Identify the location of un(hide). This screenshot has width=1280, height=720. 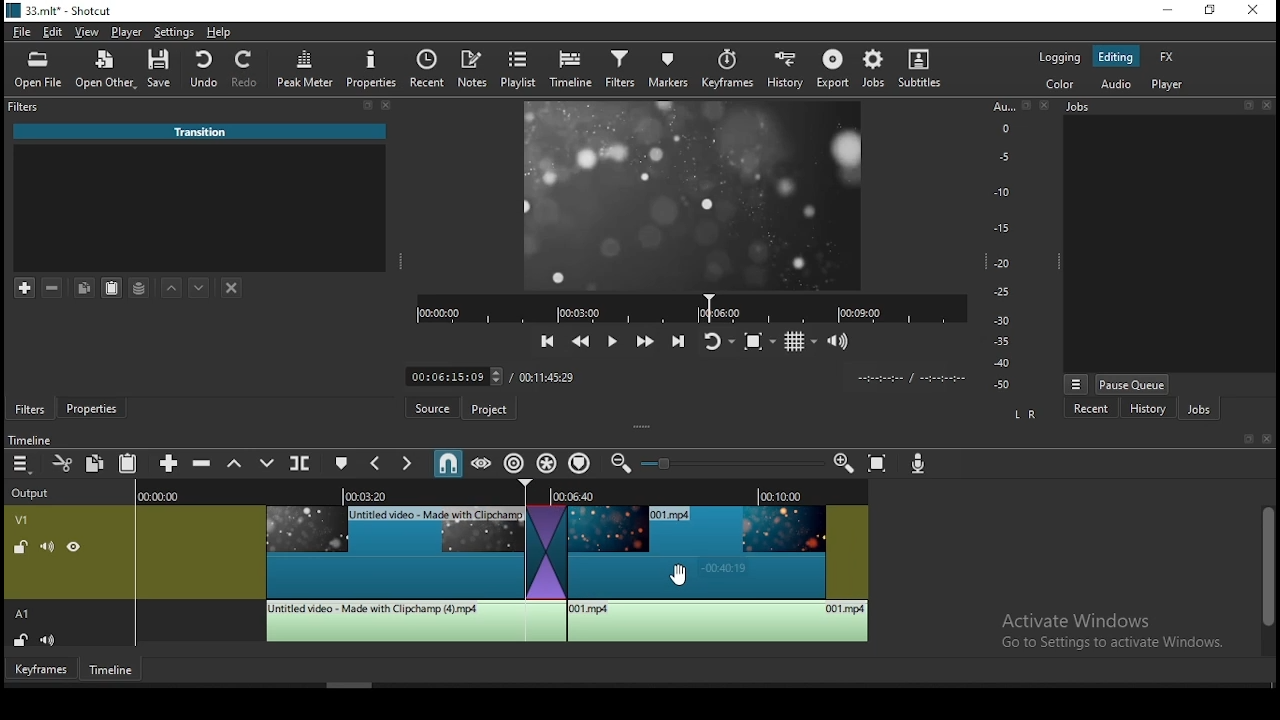
(72, 548).